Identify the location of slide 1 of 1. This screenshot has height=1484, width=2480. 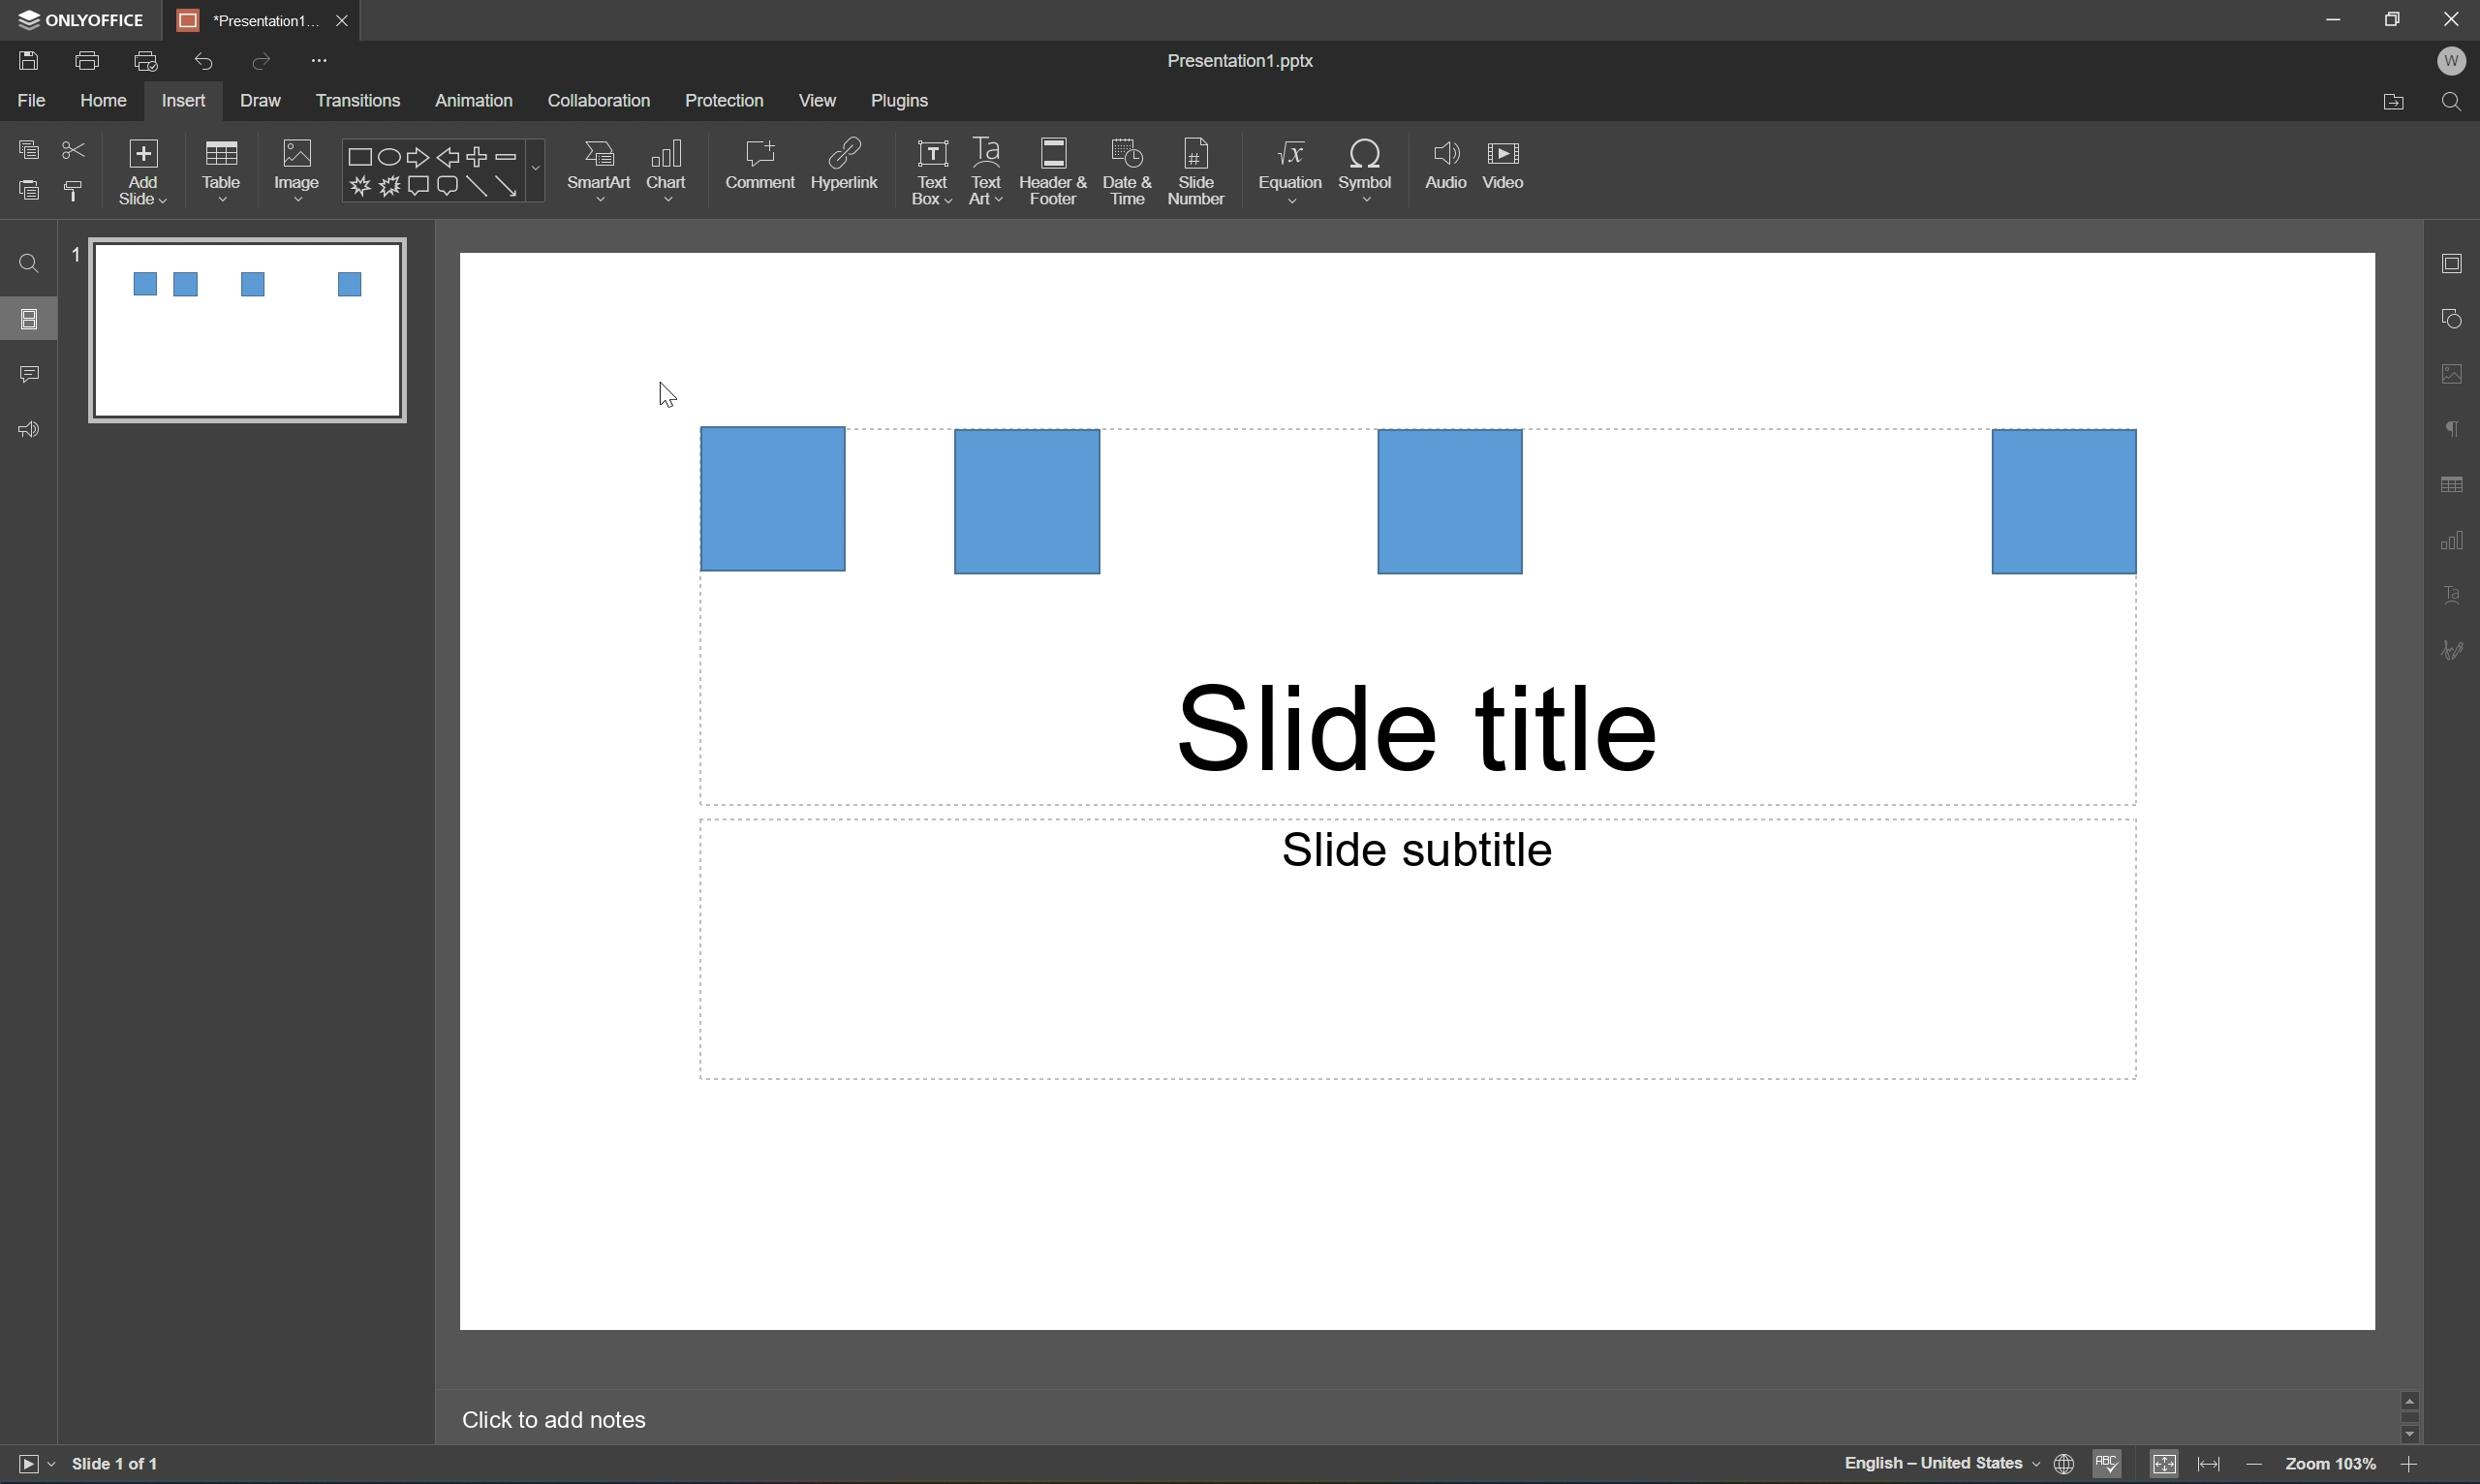
(116, 1466).